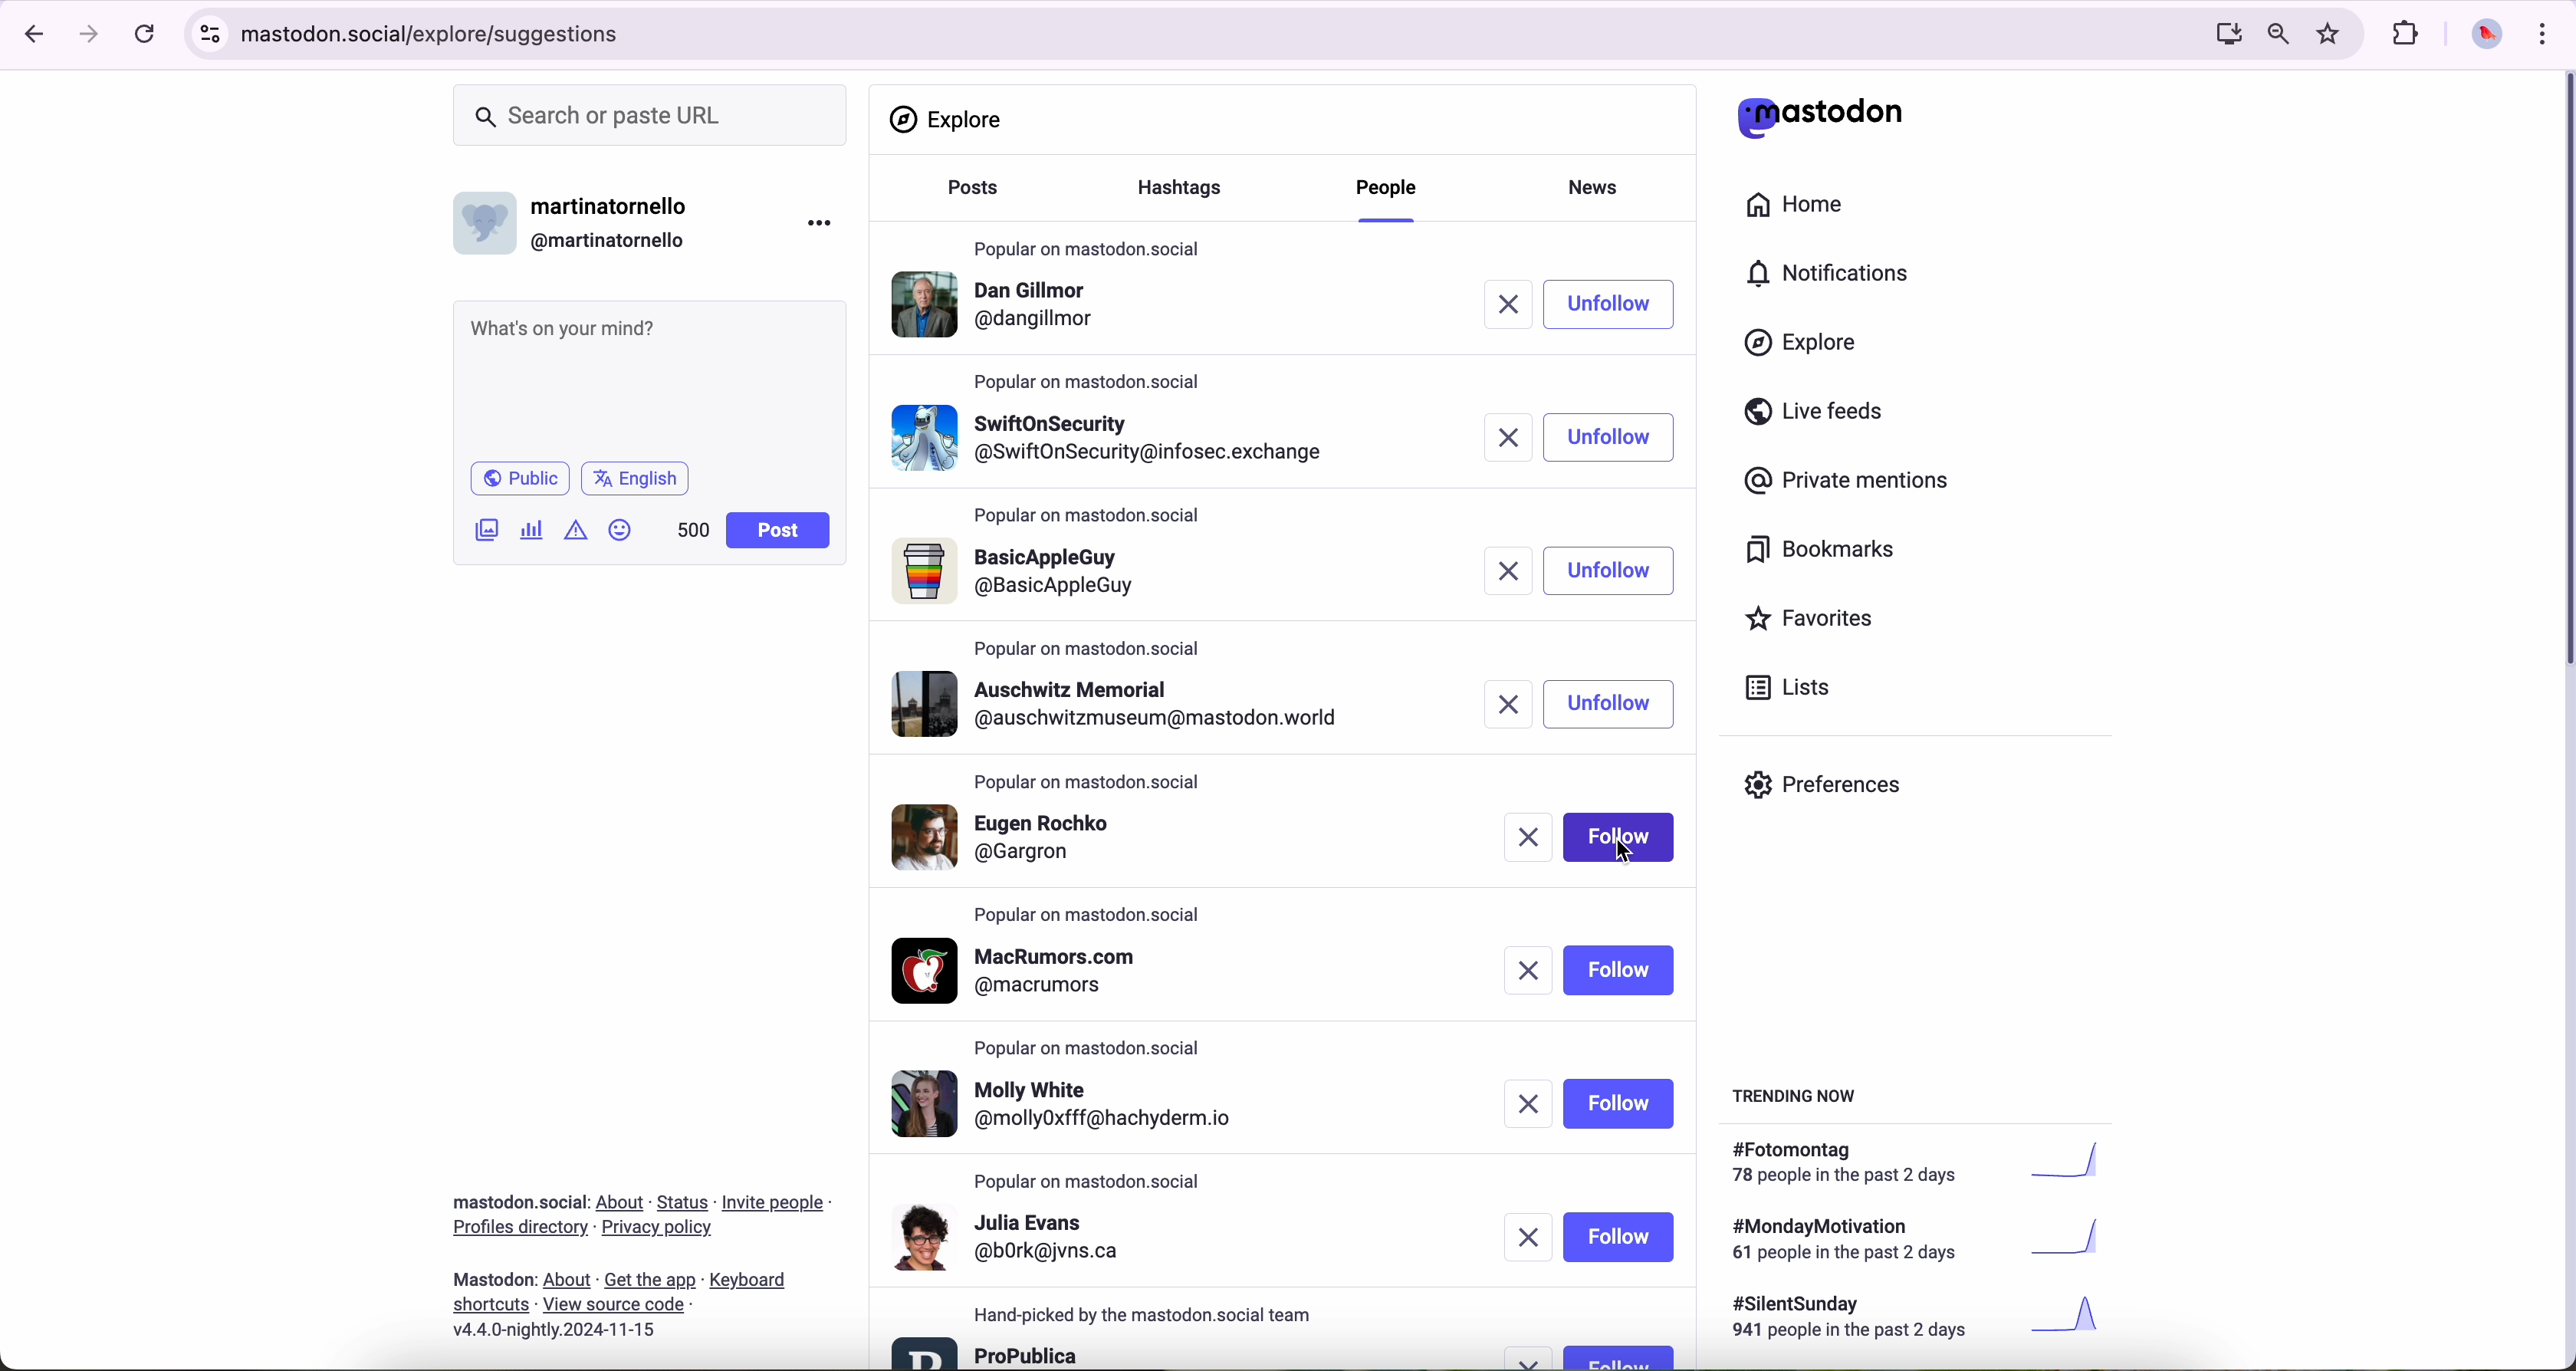 The width and height of the screenshot is (2576, 1371). Describe the element at coordinates (1913, 1239) in the screenshot. I see `#mondaymotivation` at that location.